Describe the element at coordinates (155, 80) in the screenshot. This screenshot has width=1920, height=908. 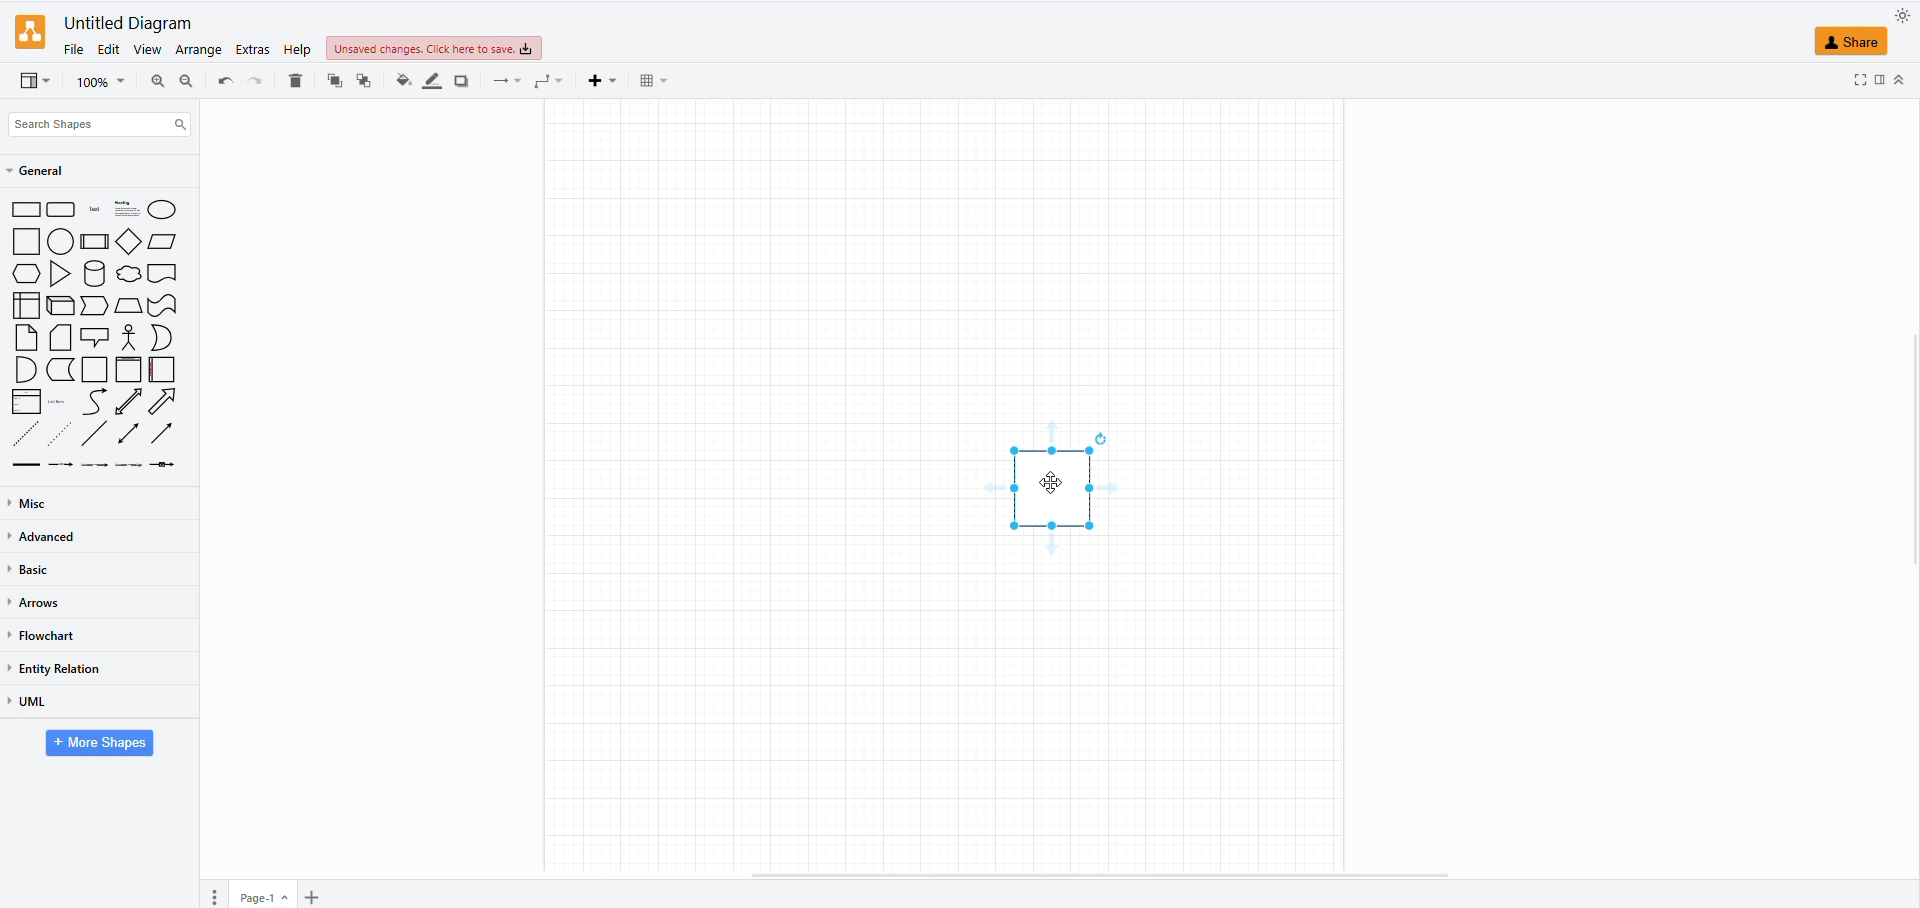
I see `zoom in ` at that location.